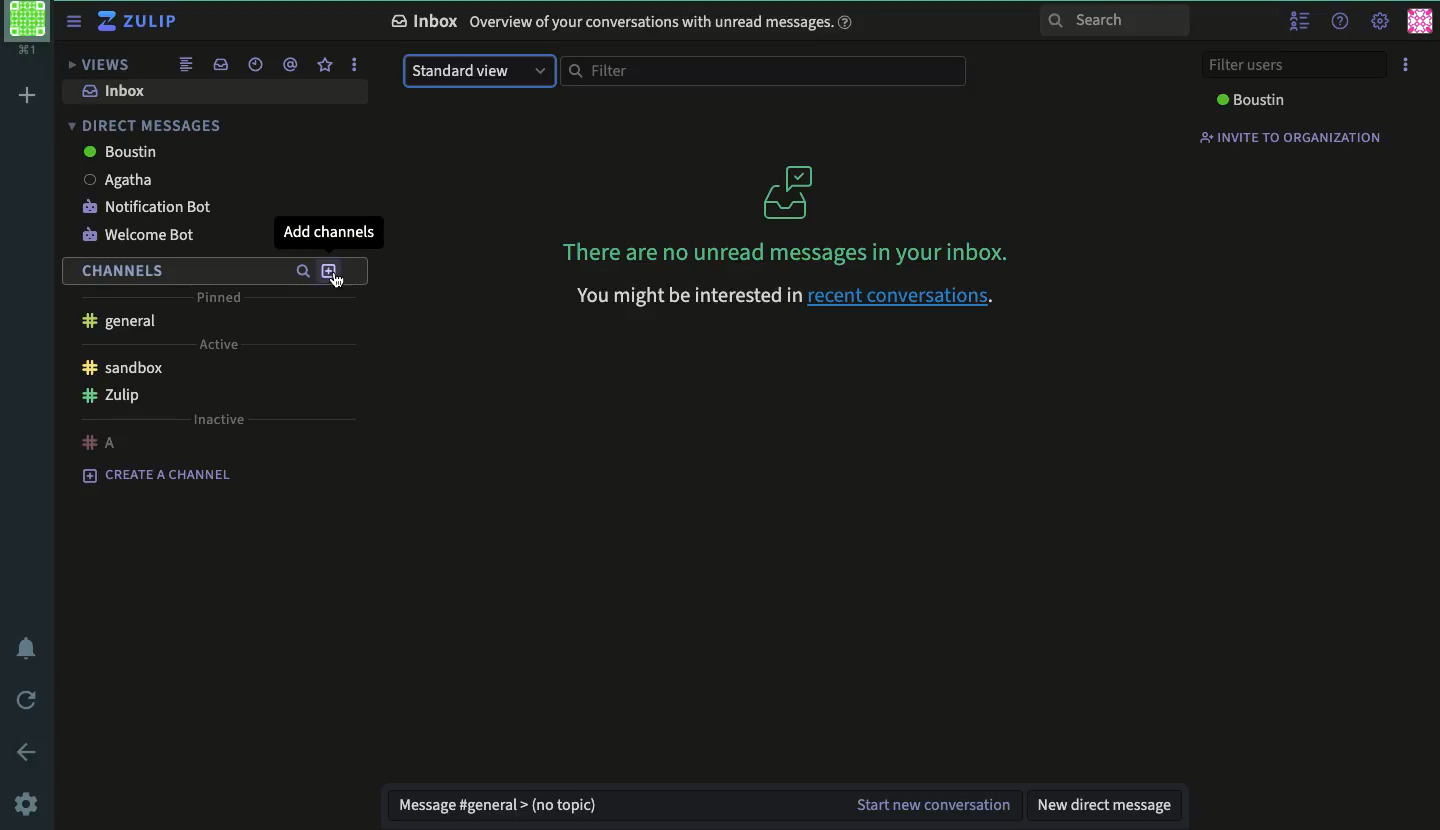 The height and width of the screenshot is (830, 1440). What do you see at coordinates (339, 283) in the screenshot?
I see `cursor` at bounding box center [339, 283].